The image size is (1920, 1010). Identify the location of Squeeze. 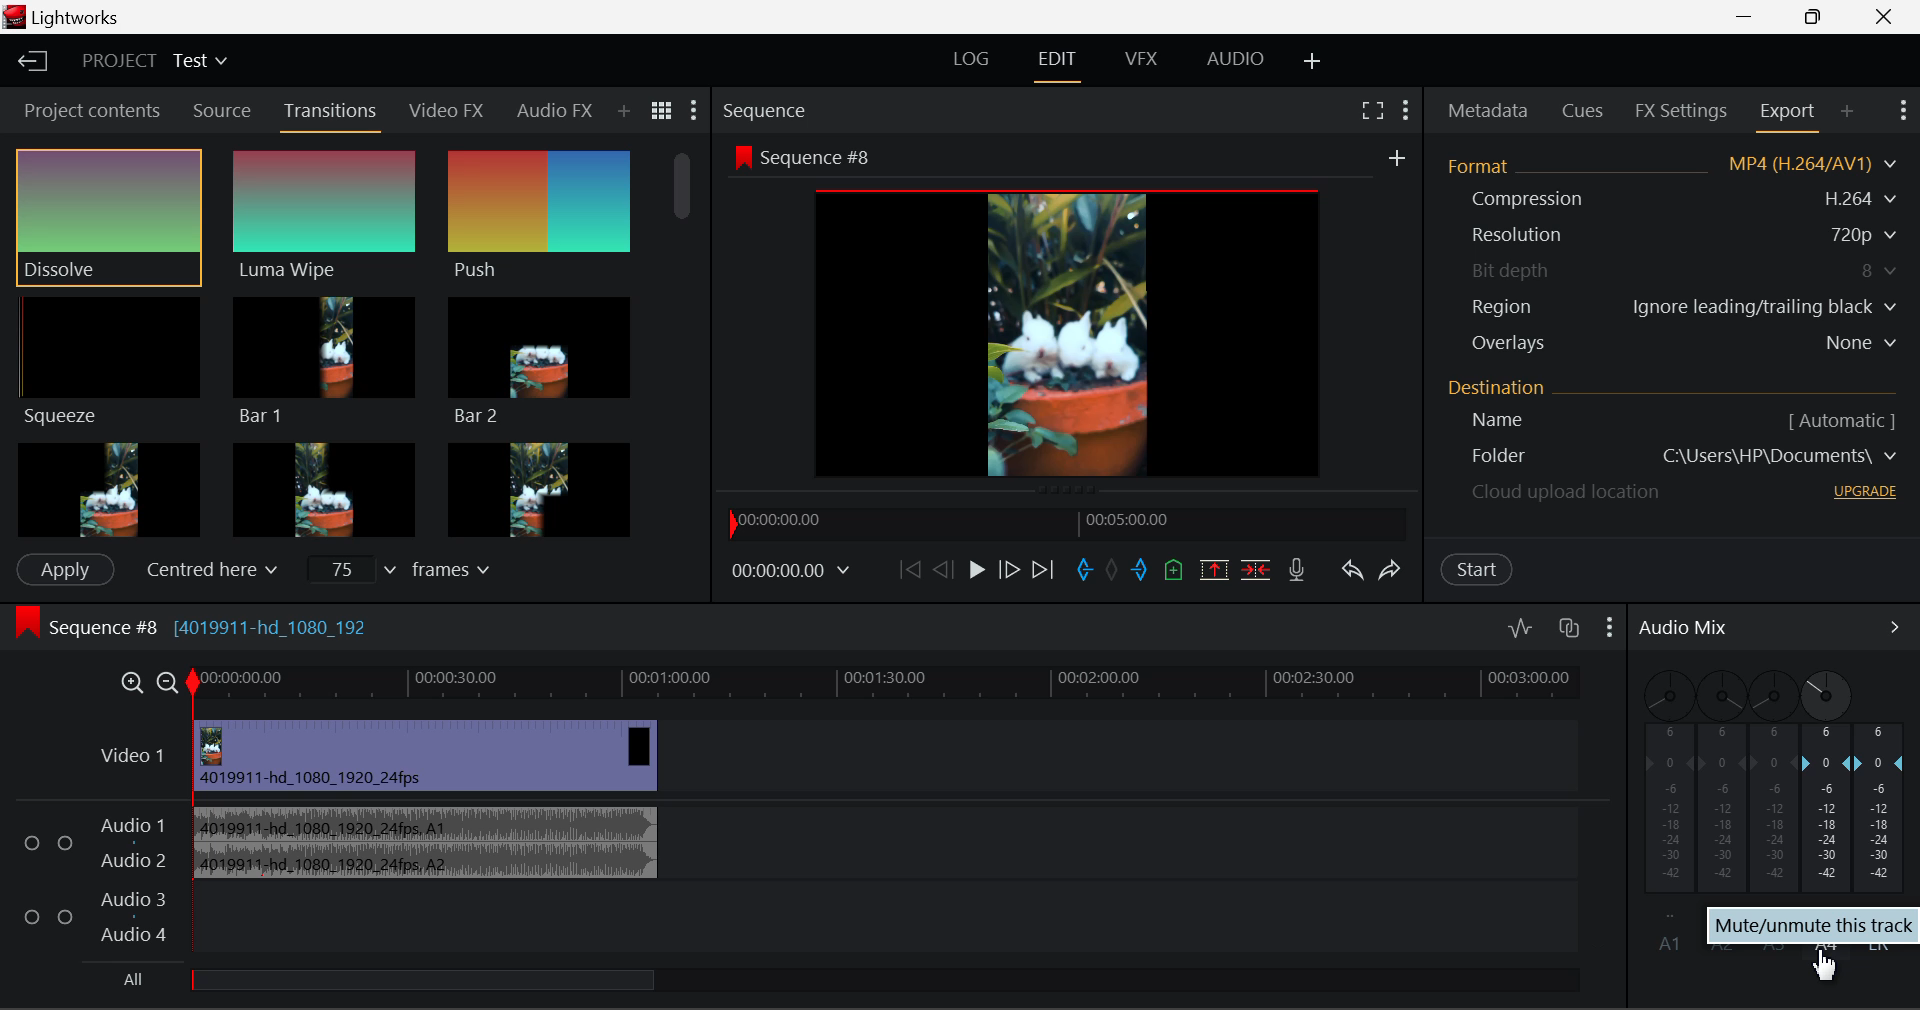
(106, 359).